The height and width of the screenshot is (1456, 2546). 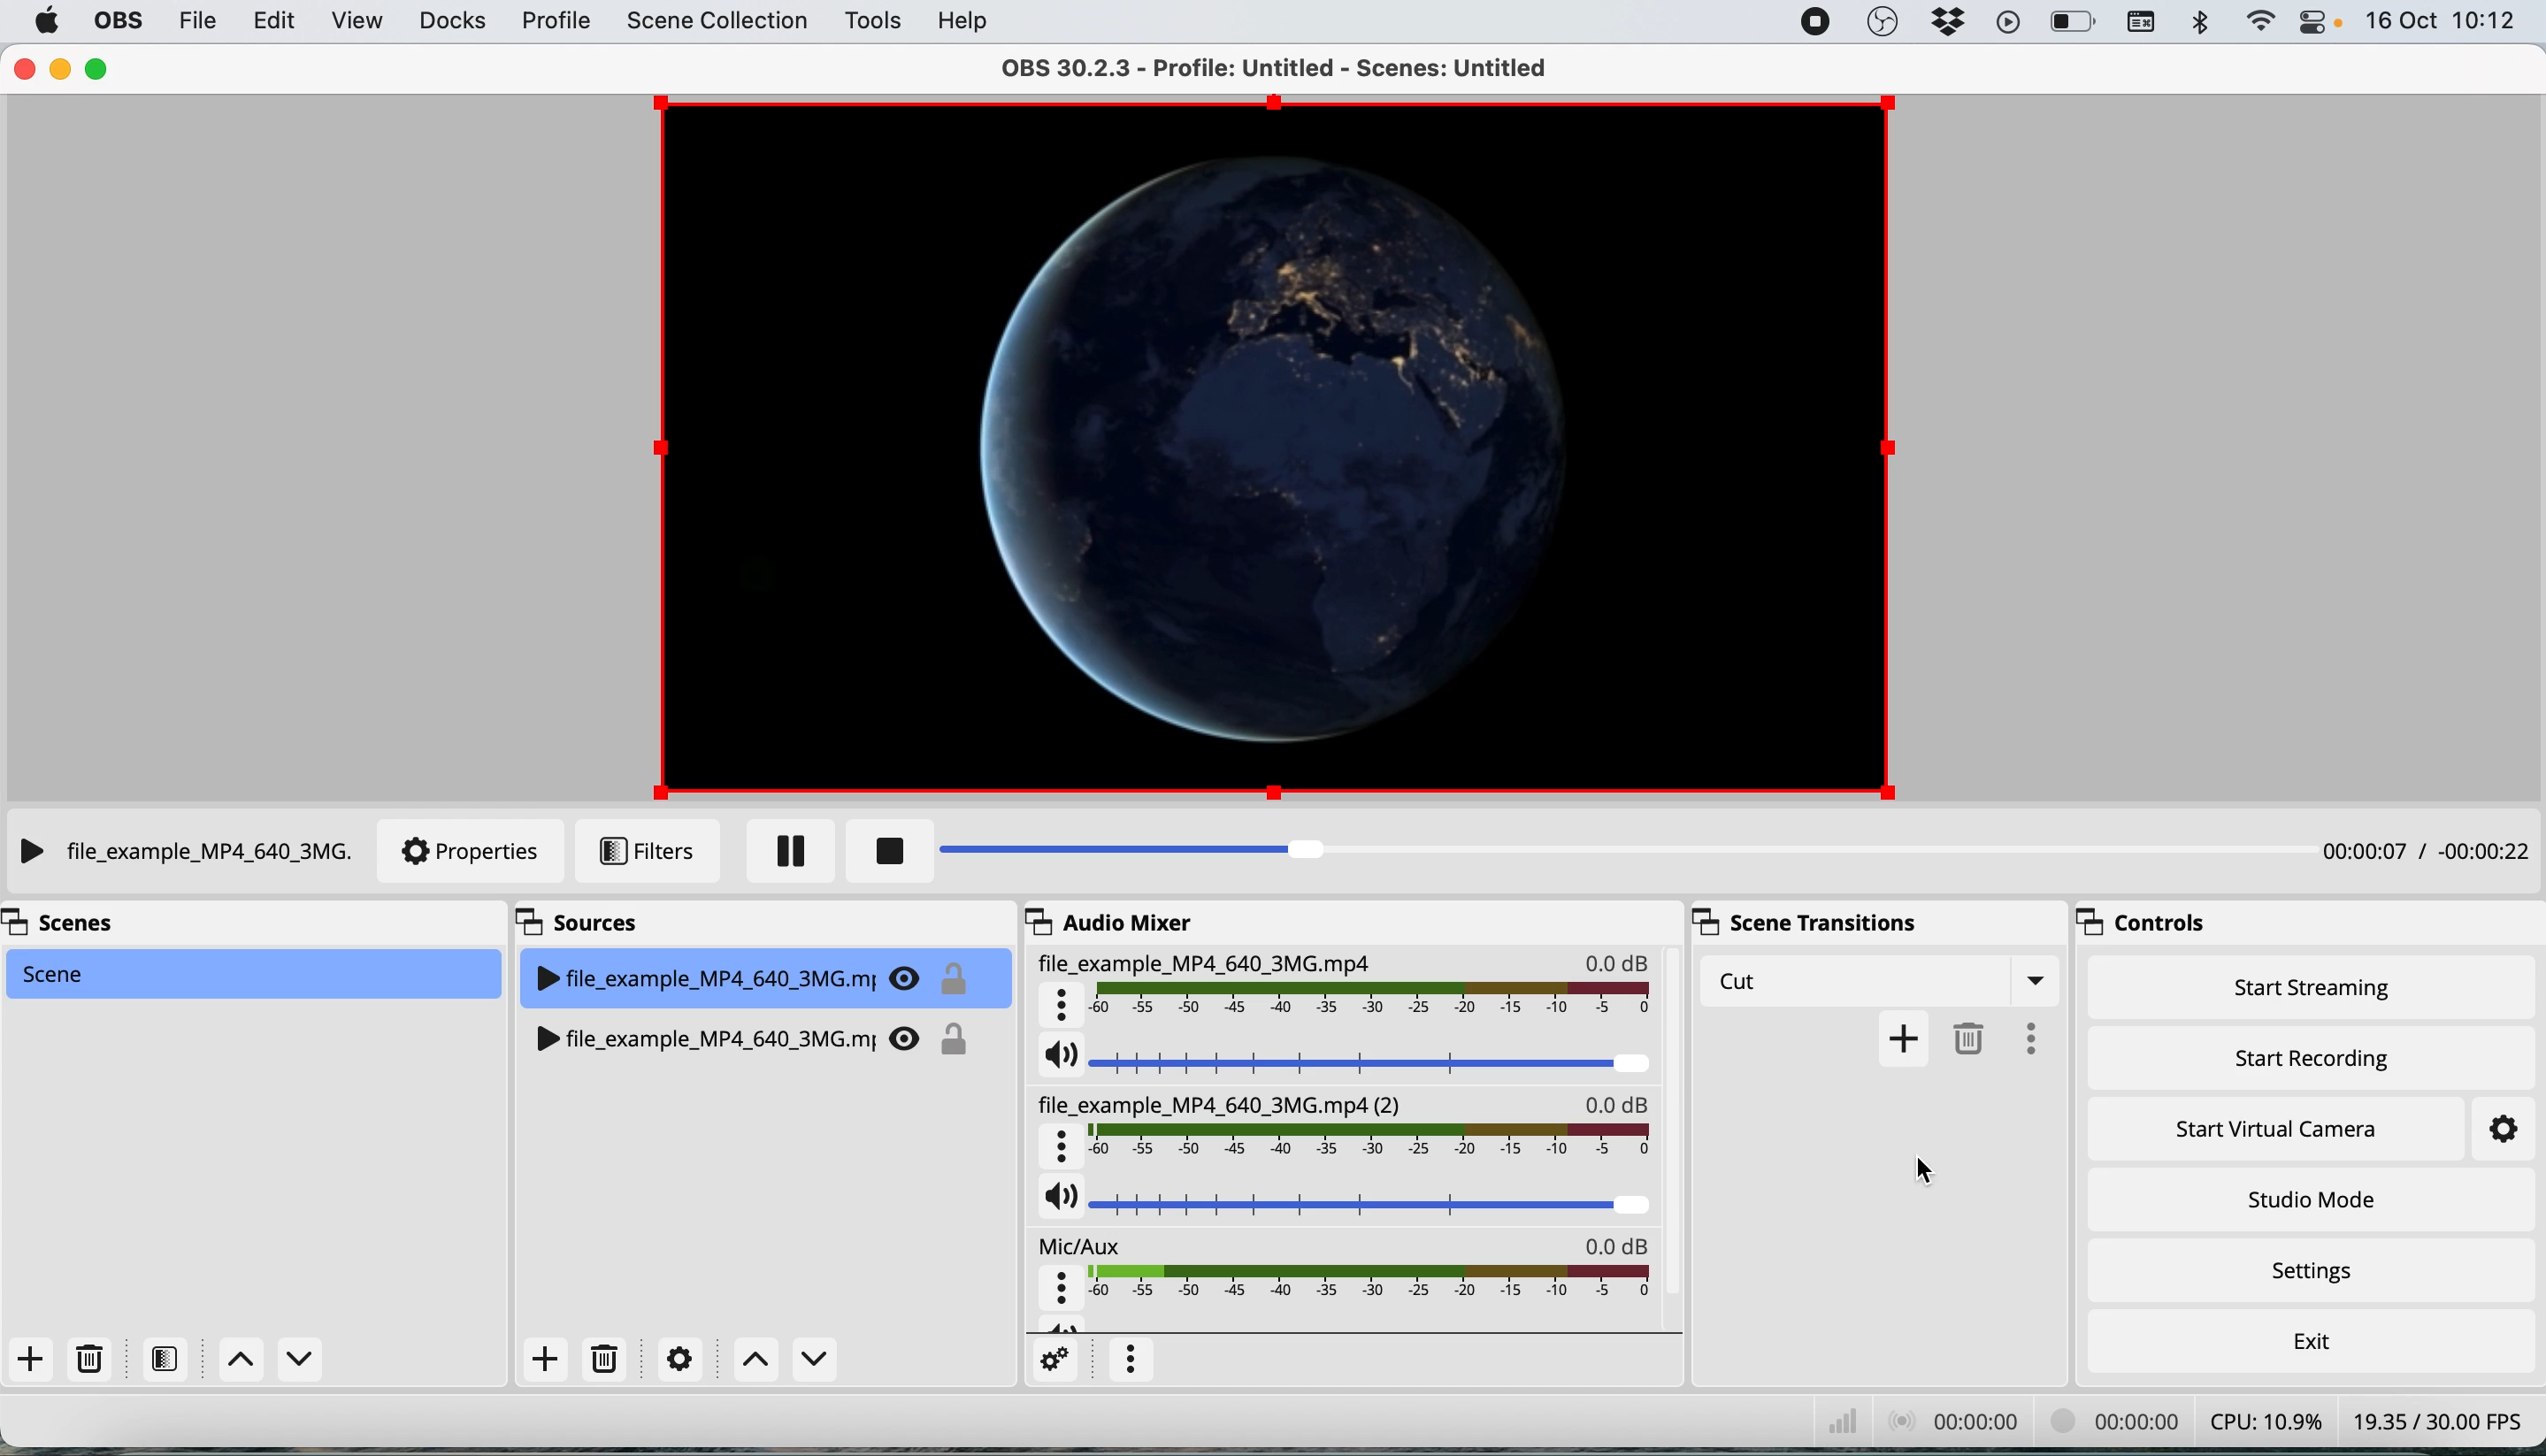 What do you see at coordinates (263, 1357) in the screenshot?
I see `switch between scenes` at bounding box center [263, 1357].